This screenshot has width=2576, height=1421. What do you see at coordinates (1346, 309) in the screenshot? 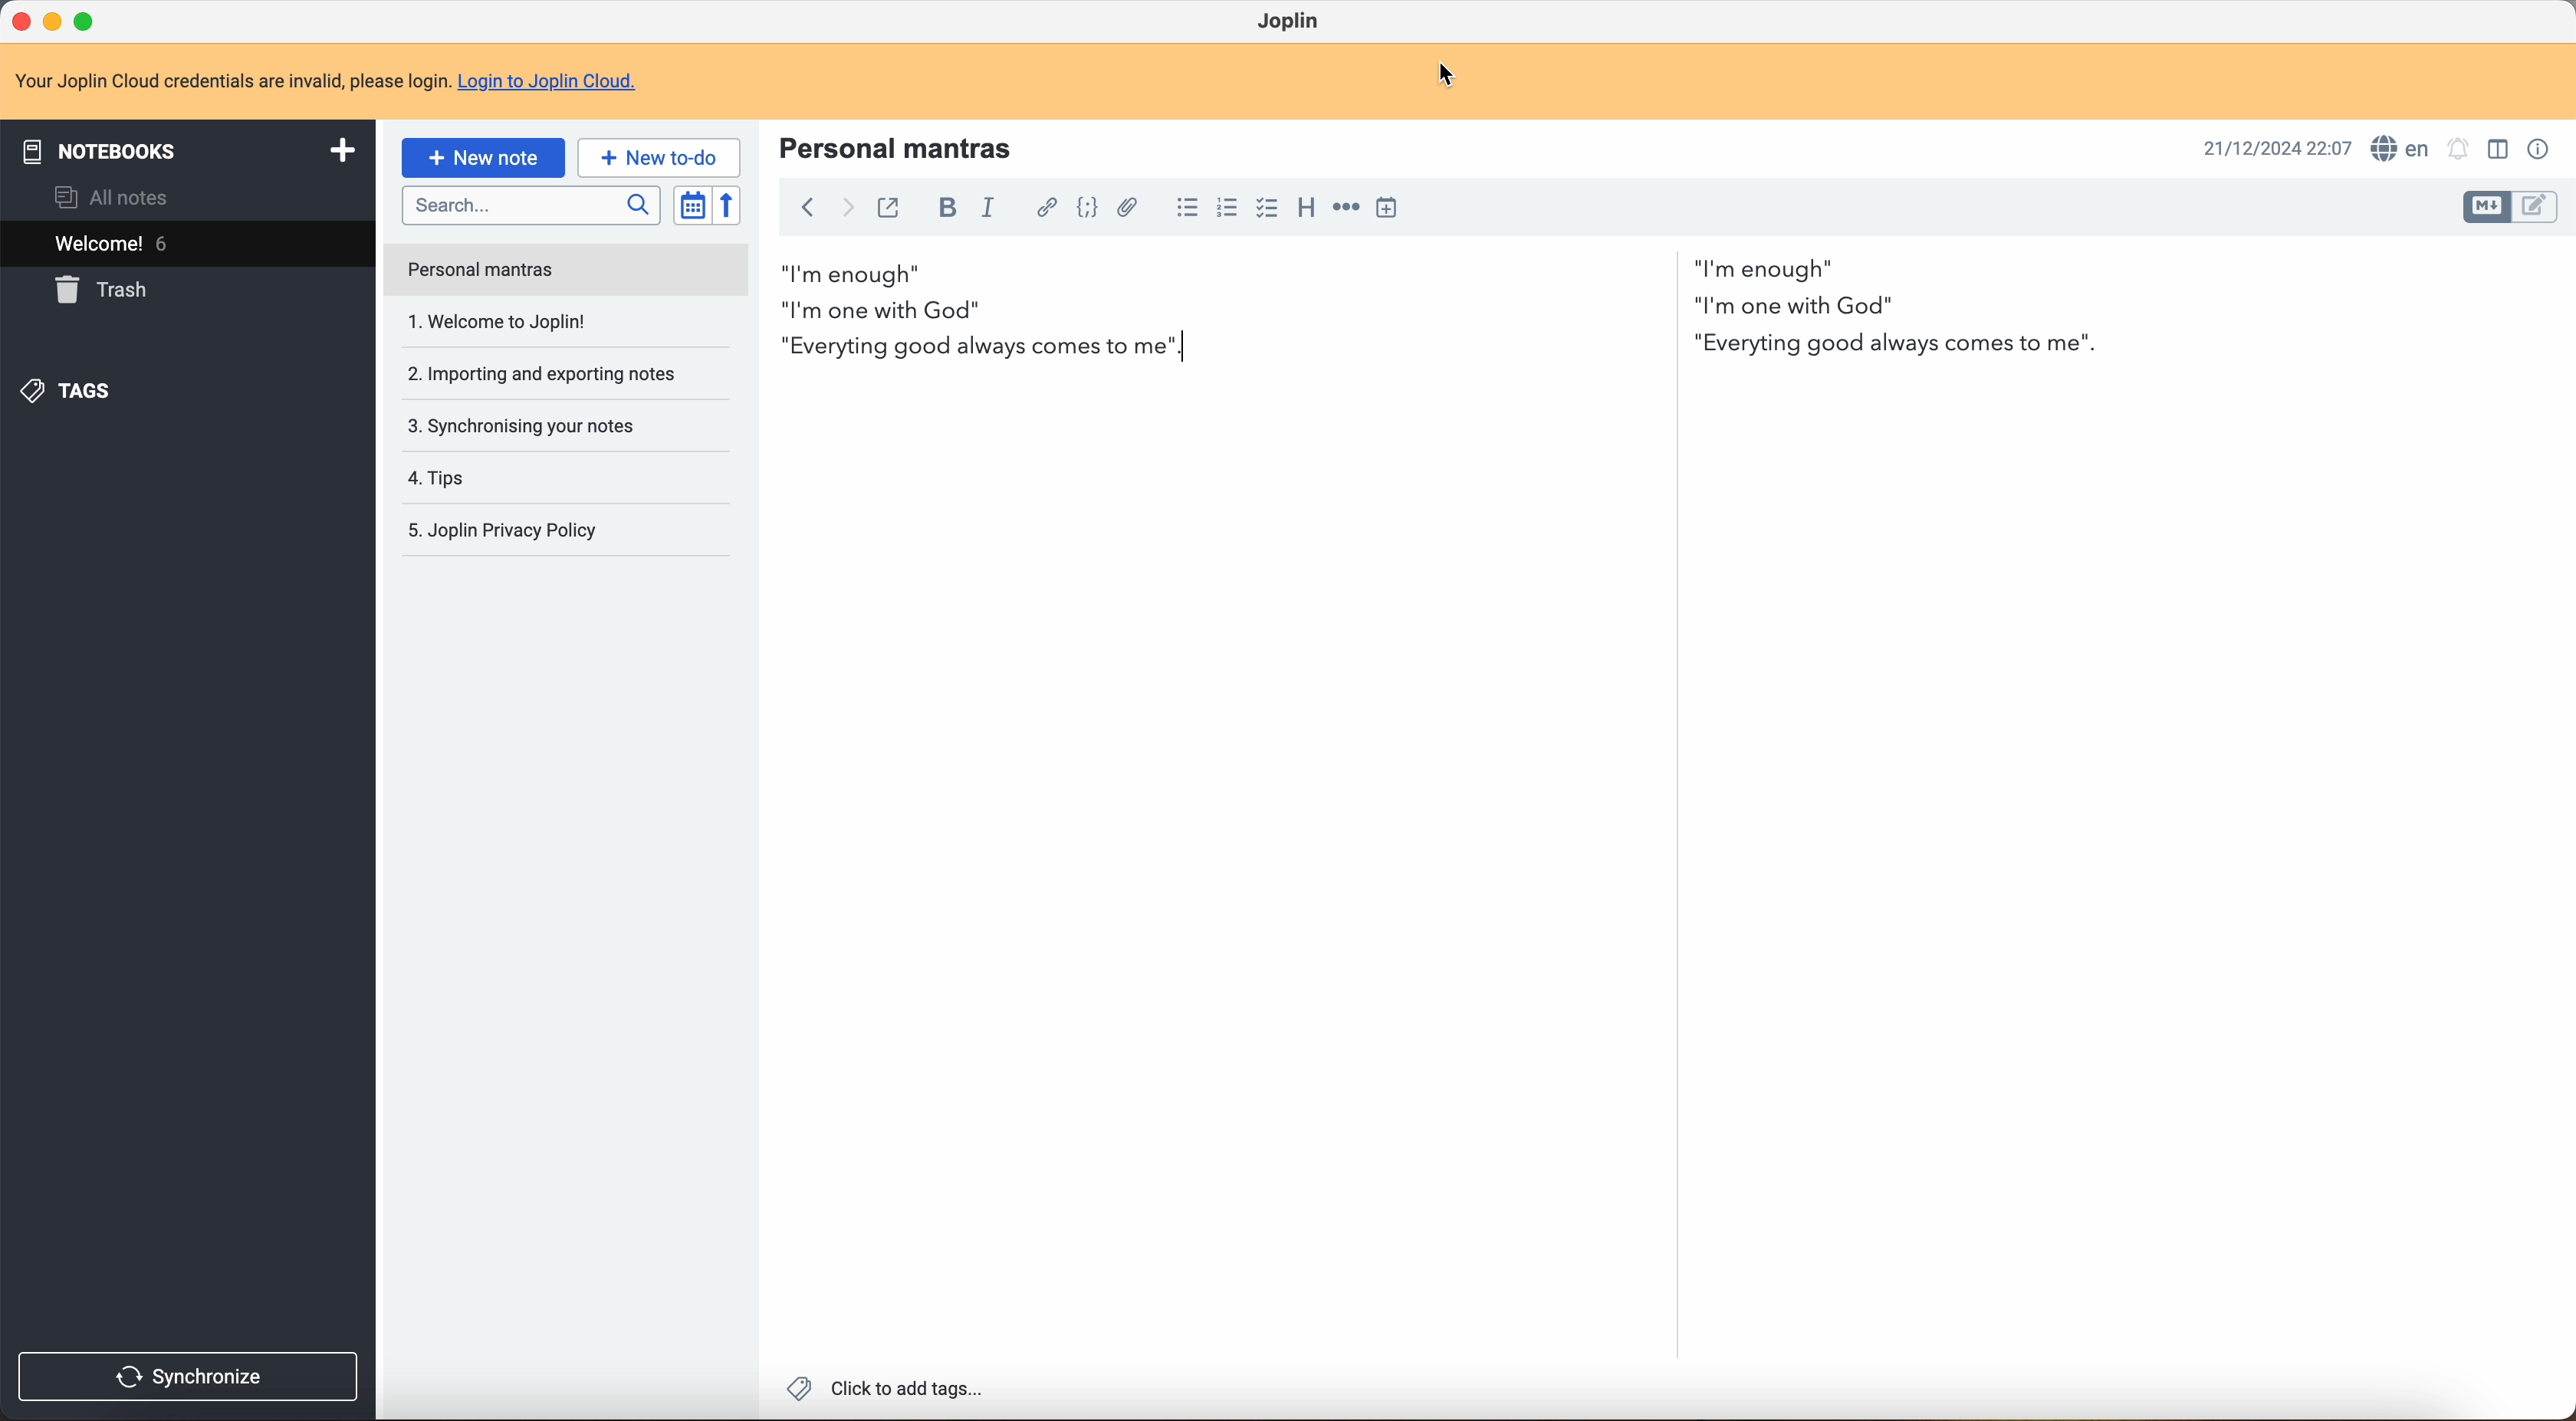
I see `I'm one with God second mantra` at bounding box center [1346, 309].